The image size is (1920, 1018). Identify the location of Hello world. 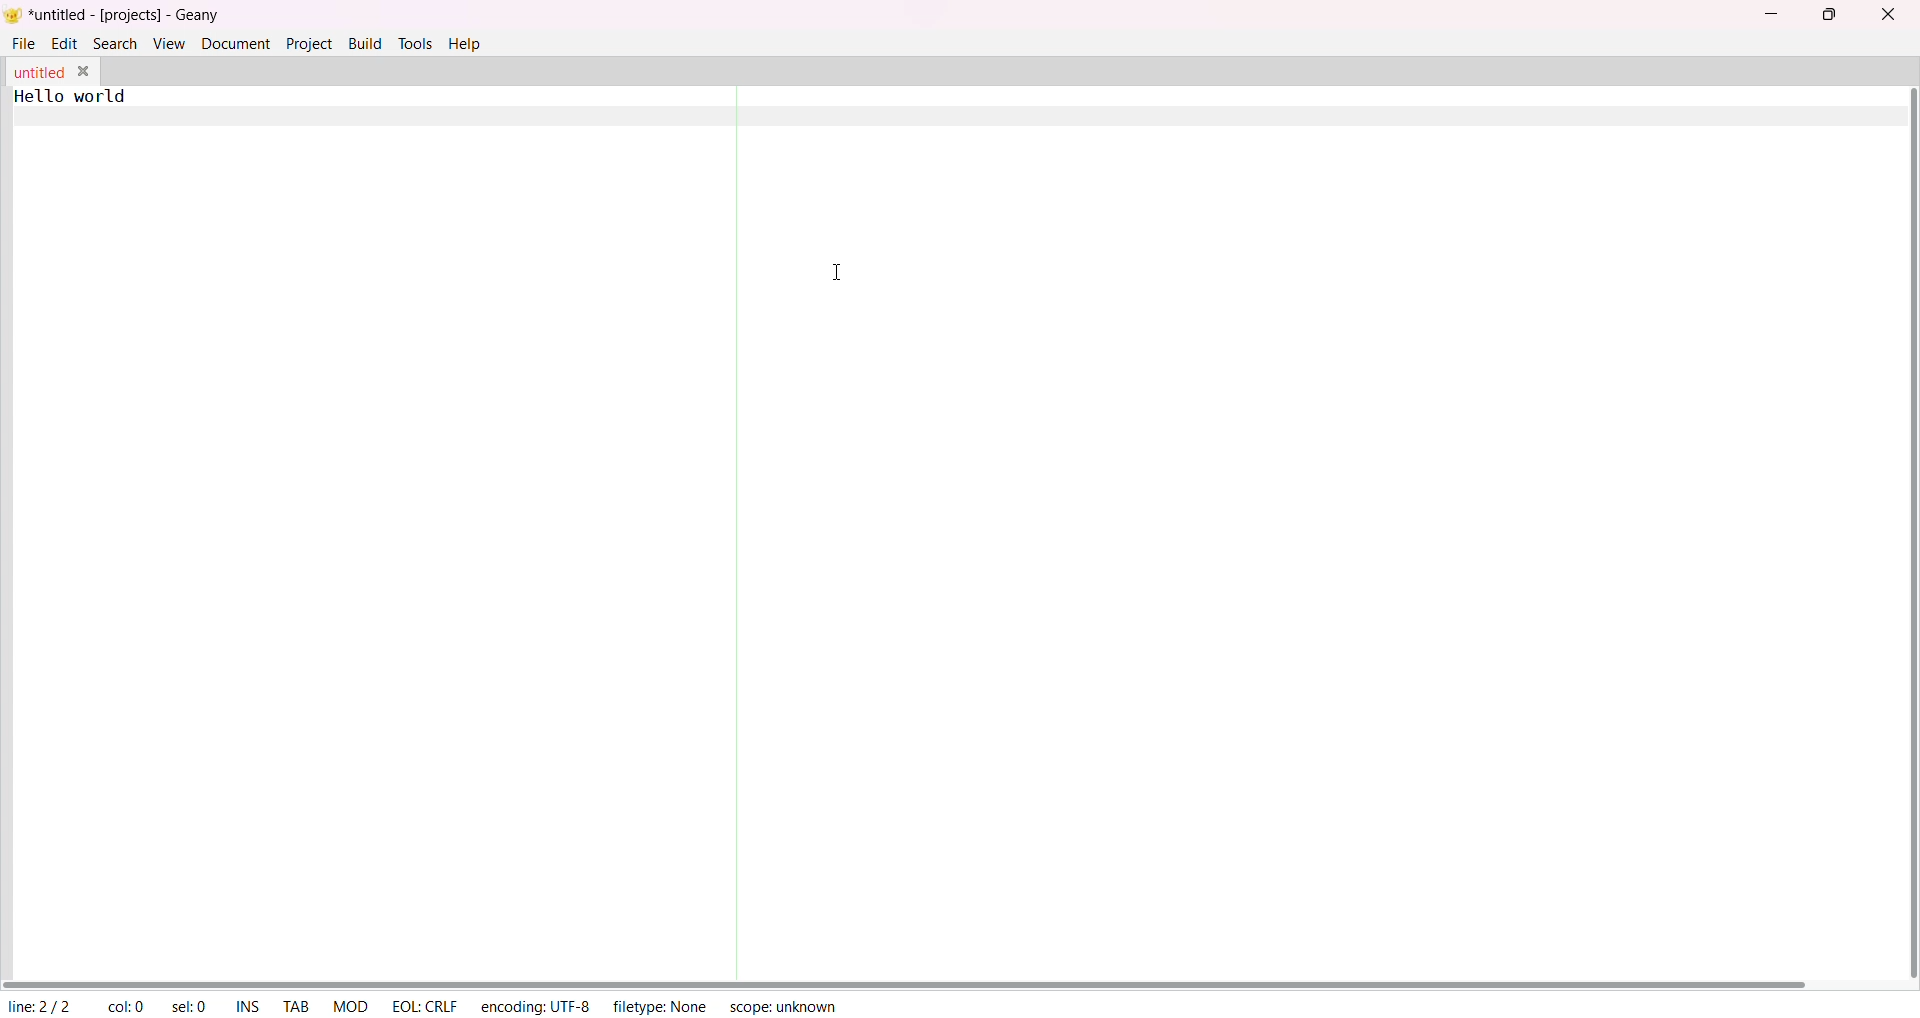
(86, 96).